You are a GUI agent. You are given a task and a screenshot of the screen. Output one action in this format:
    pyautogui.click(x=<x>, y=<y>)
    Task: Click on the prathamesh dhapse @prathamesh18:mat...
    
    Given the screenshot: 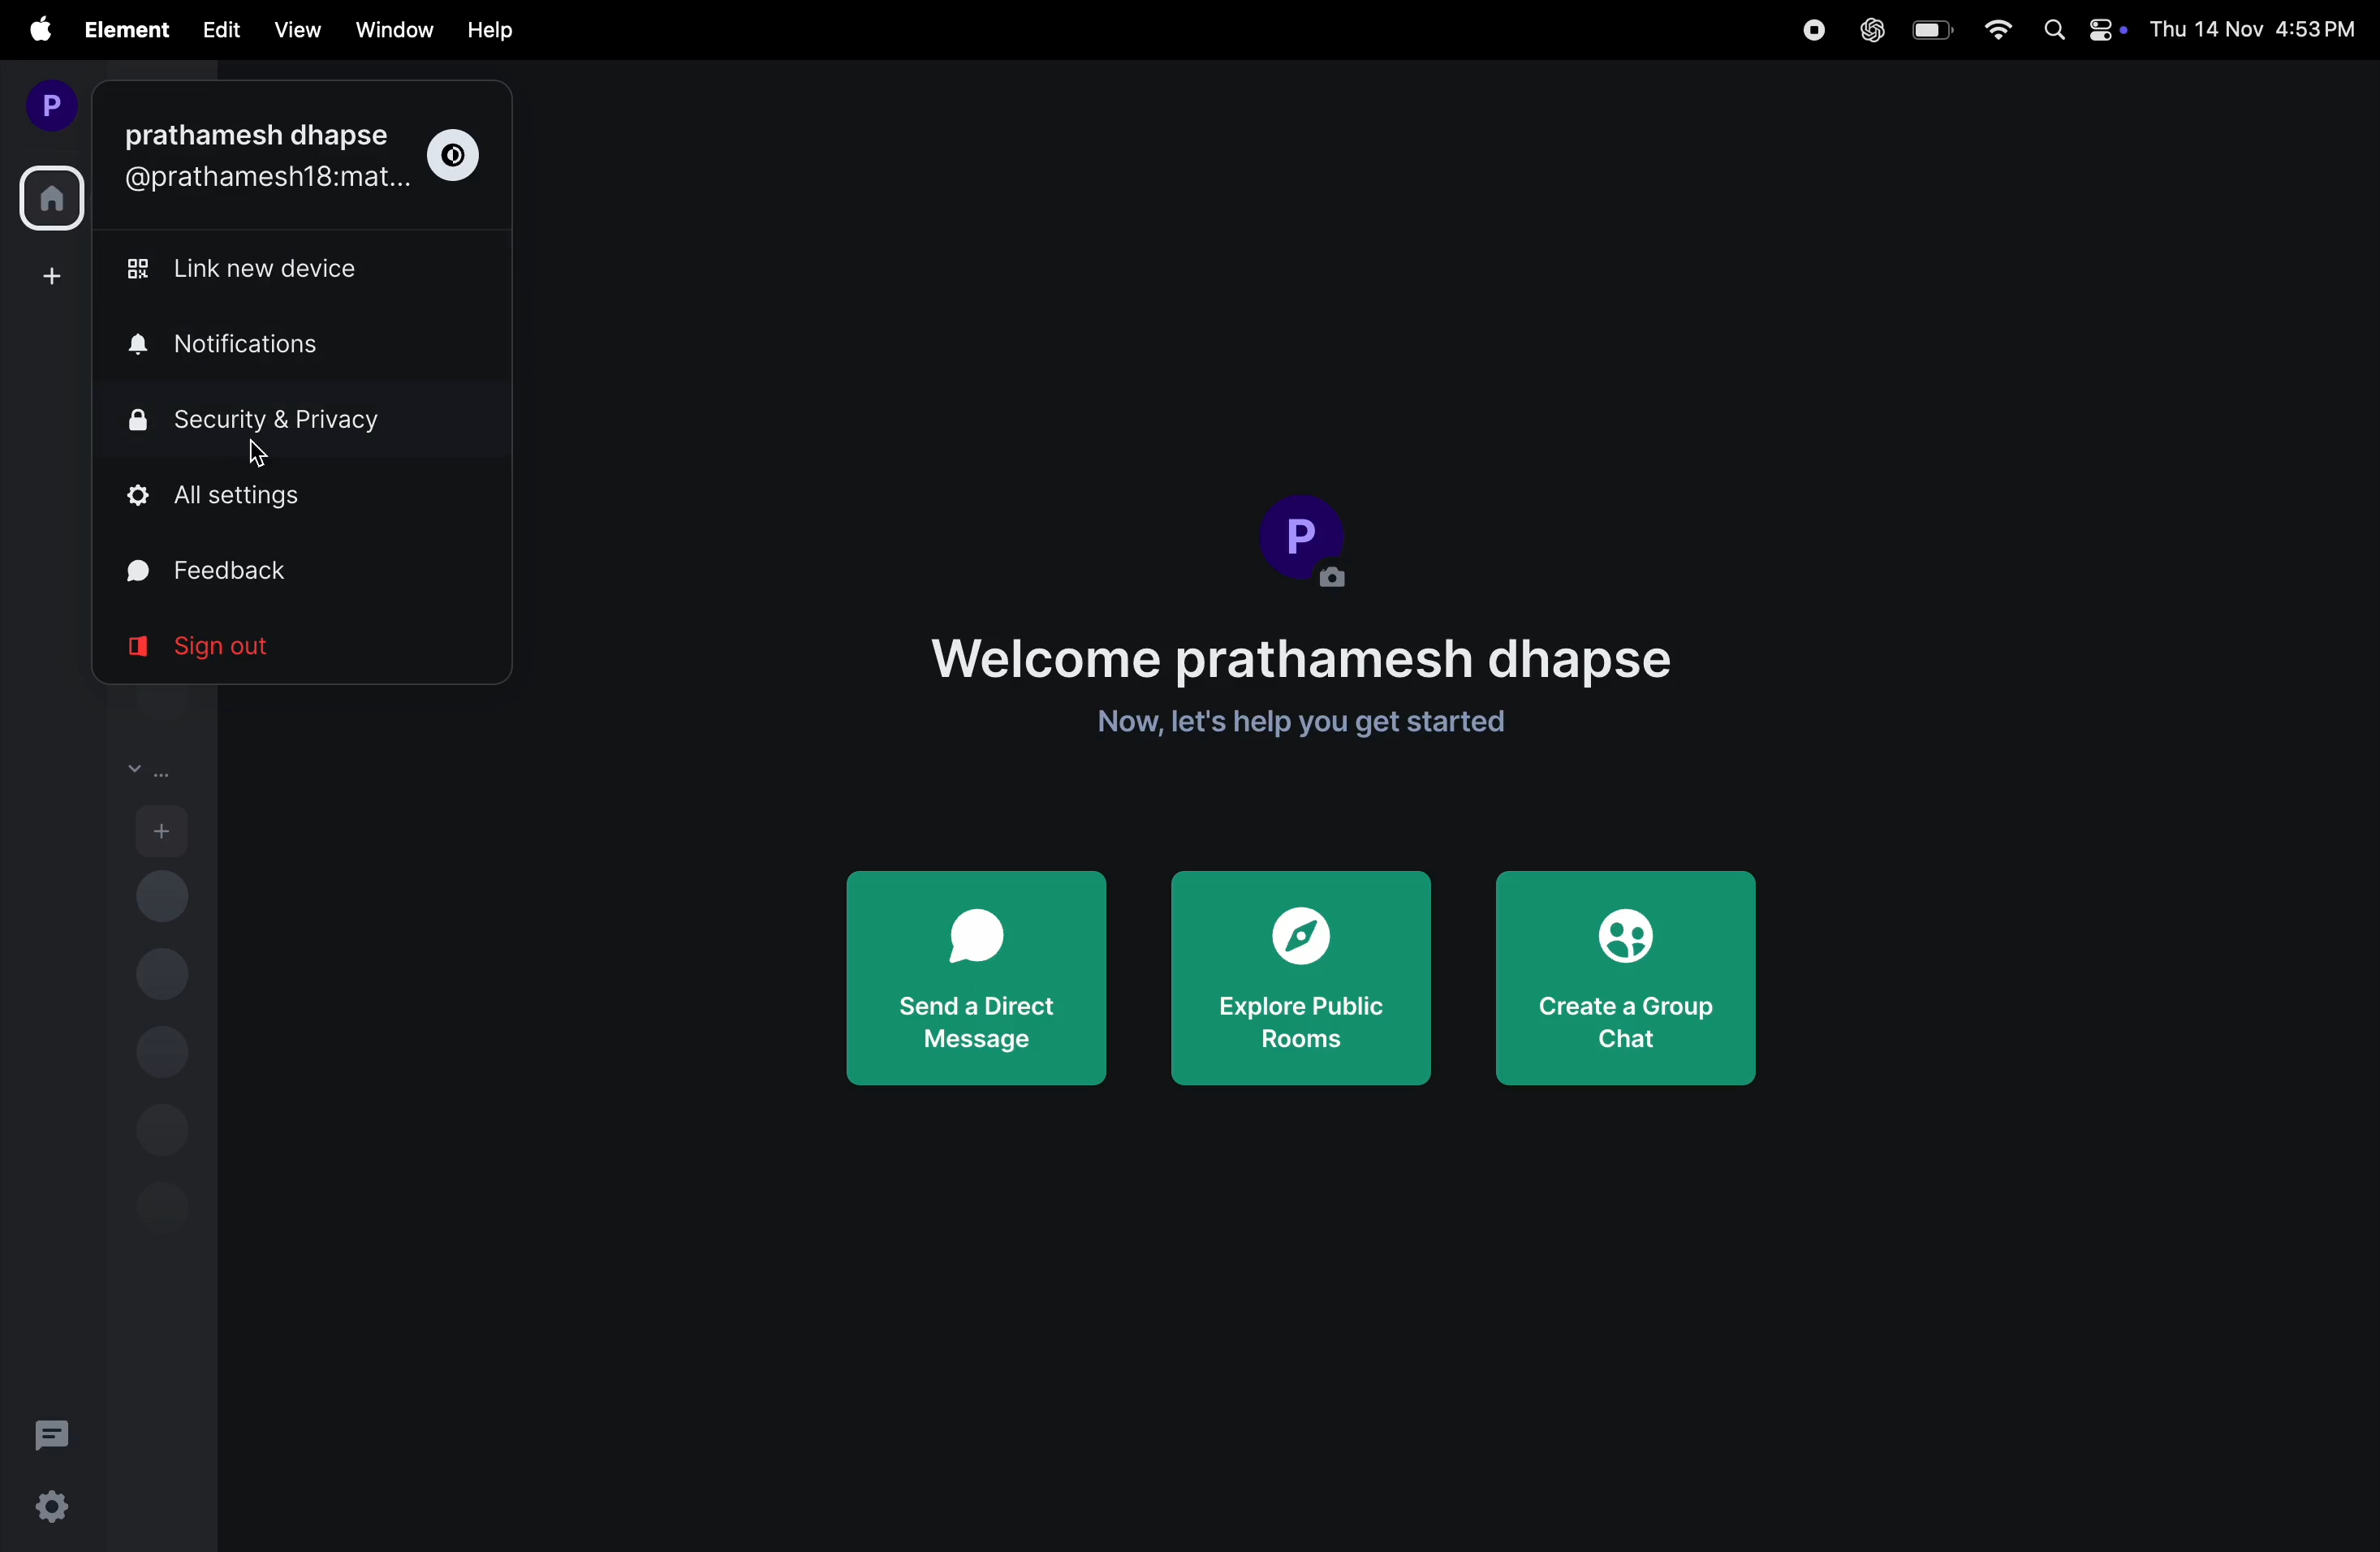 What is the action you would take?
    pyautogui.click(x=262, y=159)
    